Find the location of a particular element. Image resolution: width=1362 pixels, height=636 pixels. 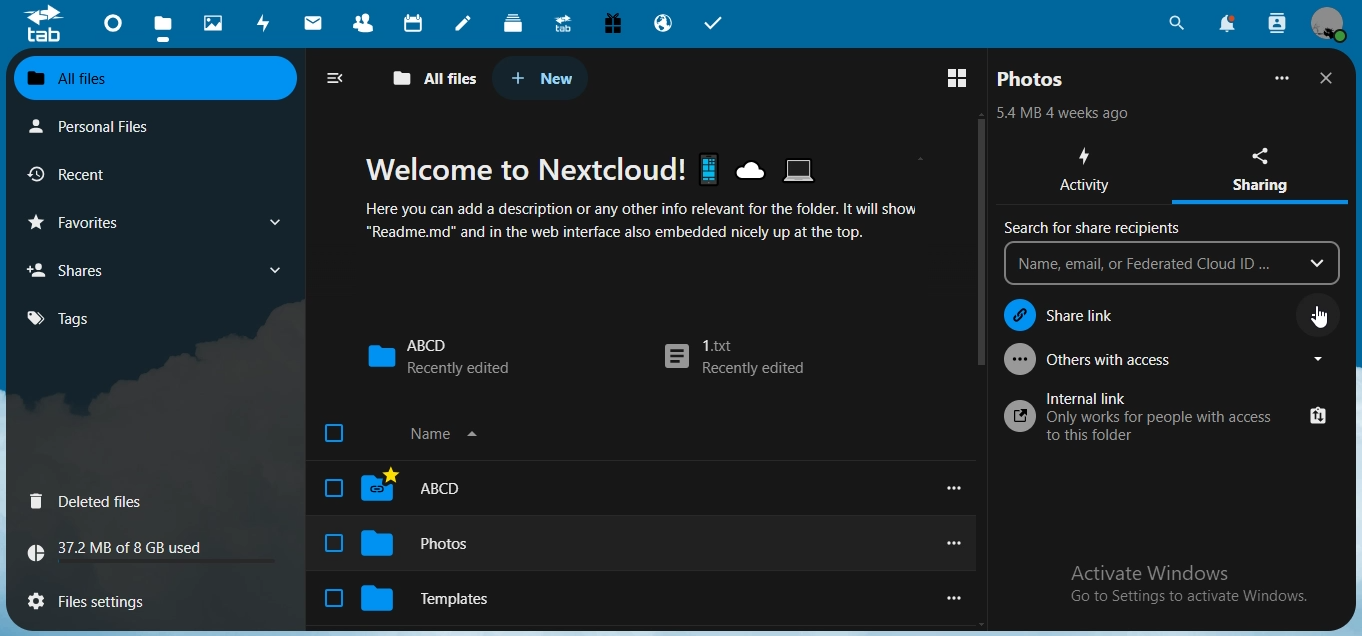

switch to grid view is located at coordinates (959, 77).